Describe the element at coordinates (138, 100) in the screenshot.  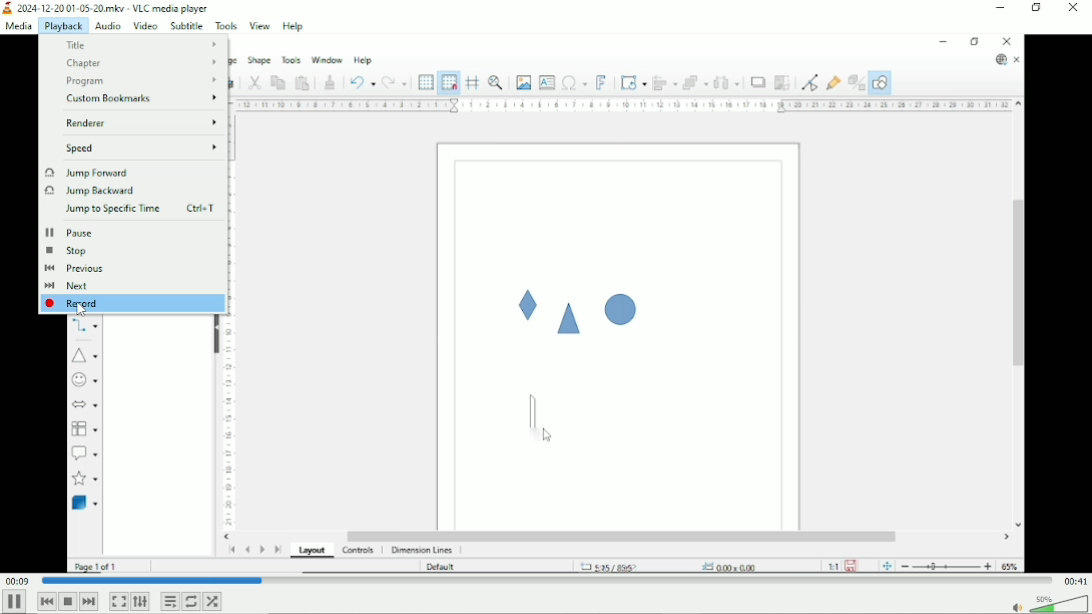
I see `custom bookmarks` at that location.